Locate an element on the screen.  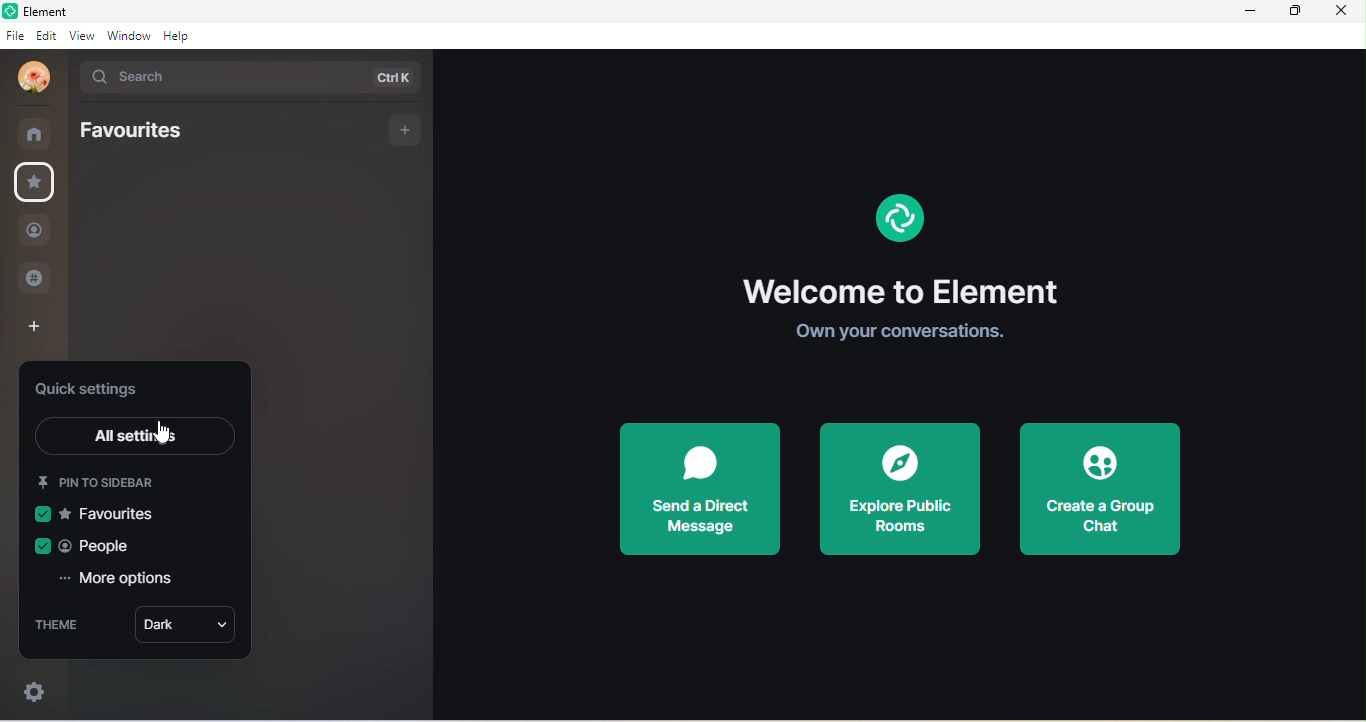
favourite is located at coordinates (37, 183).